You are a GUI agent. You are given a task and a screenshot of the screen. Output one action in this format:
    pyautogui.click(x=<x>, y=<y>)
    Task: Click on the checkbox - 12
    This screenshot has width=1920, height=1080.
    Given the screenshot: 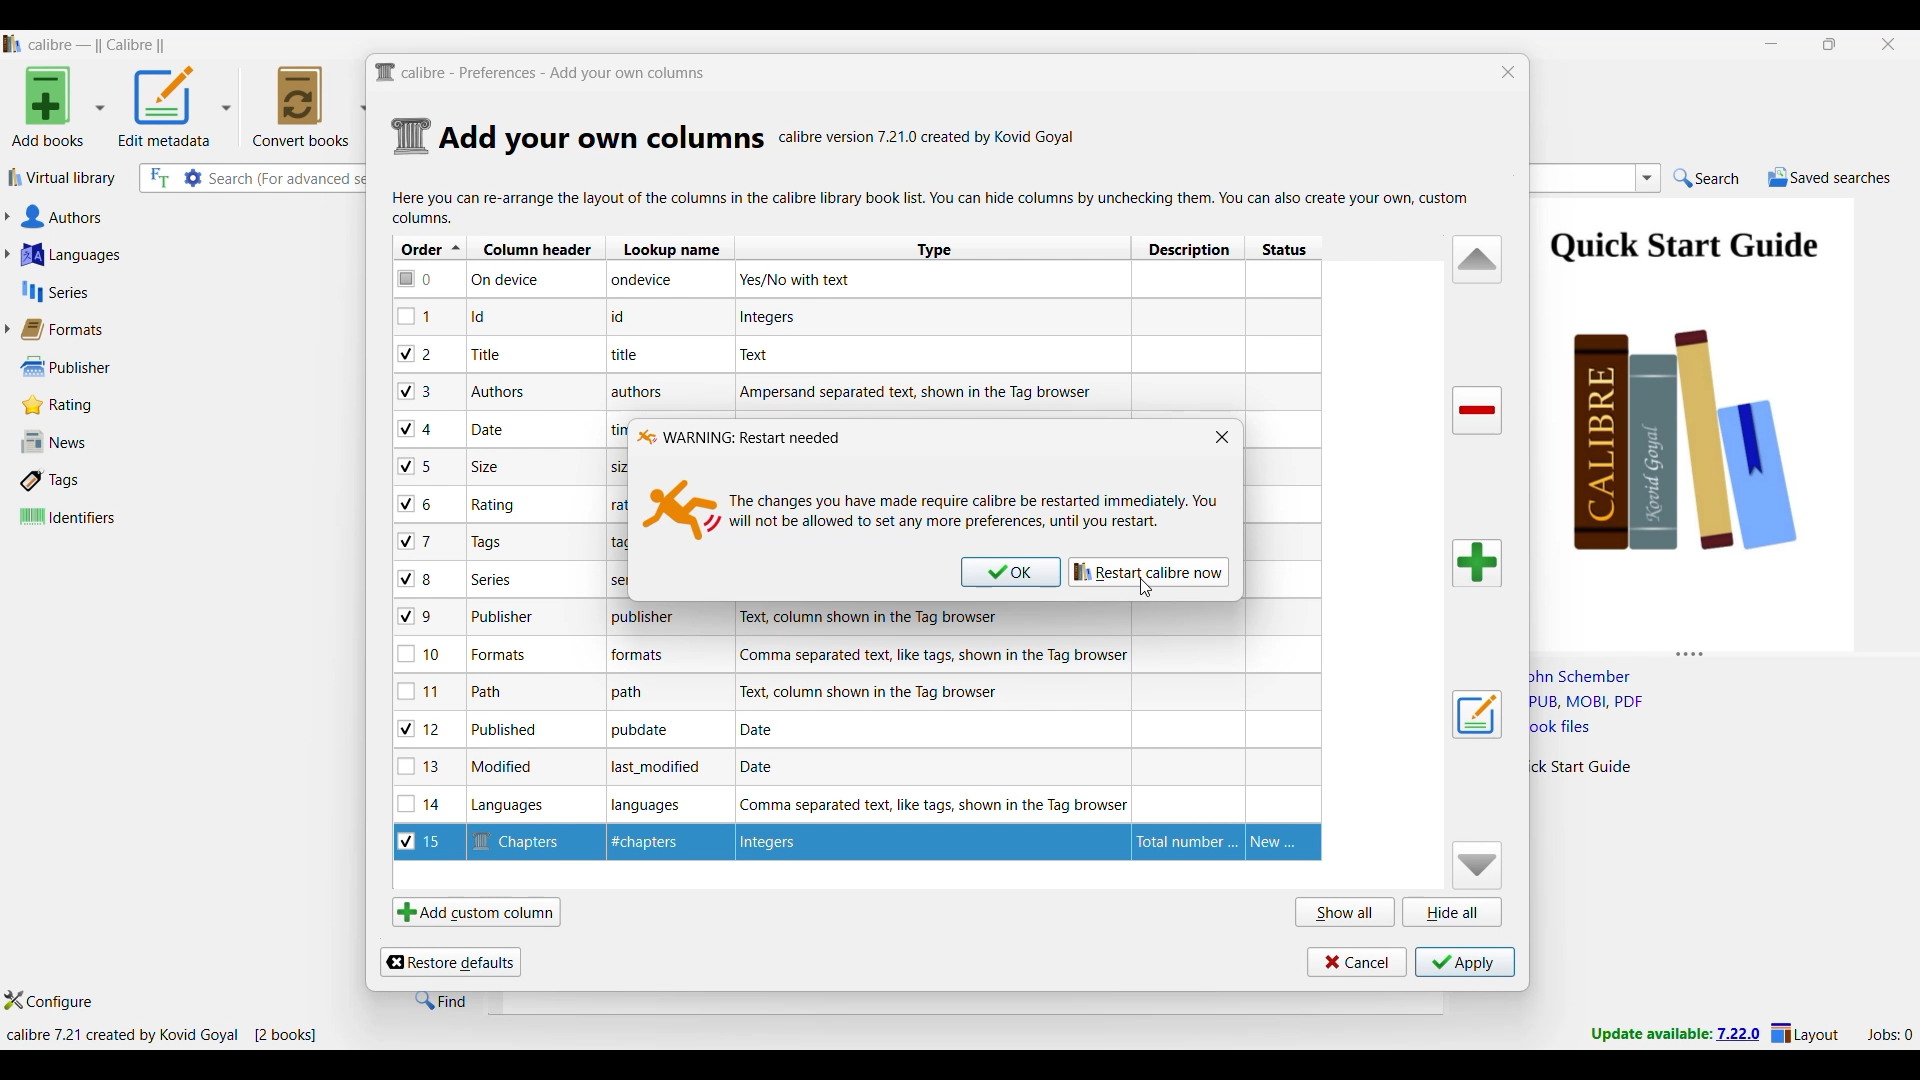 What is the action you would take?
    pyautogui.click(x=422, y=728)
    